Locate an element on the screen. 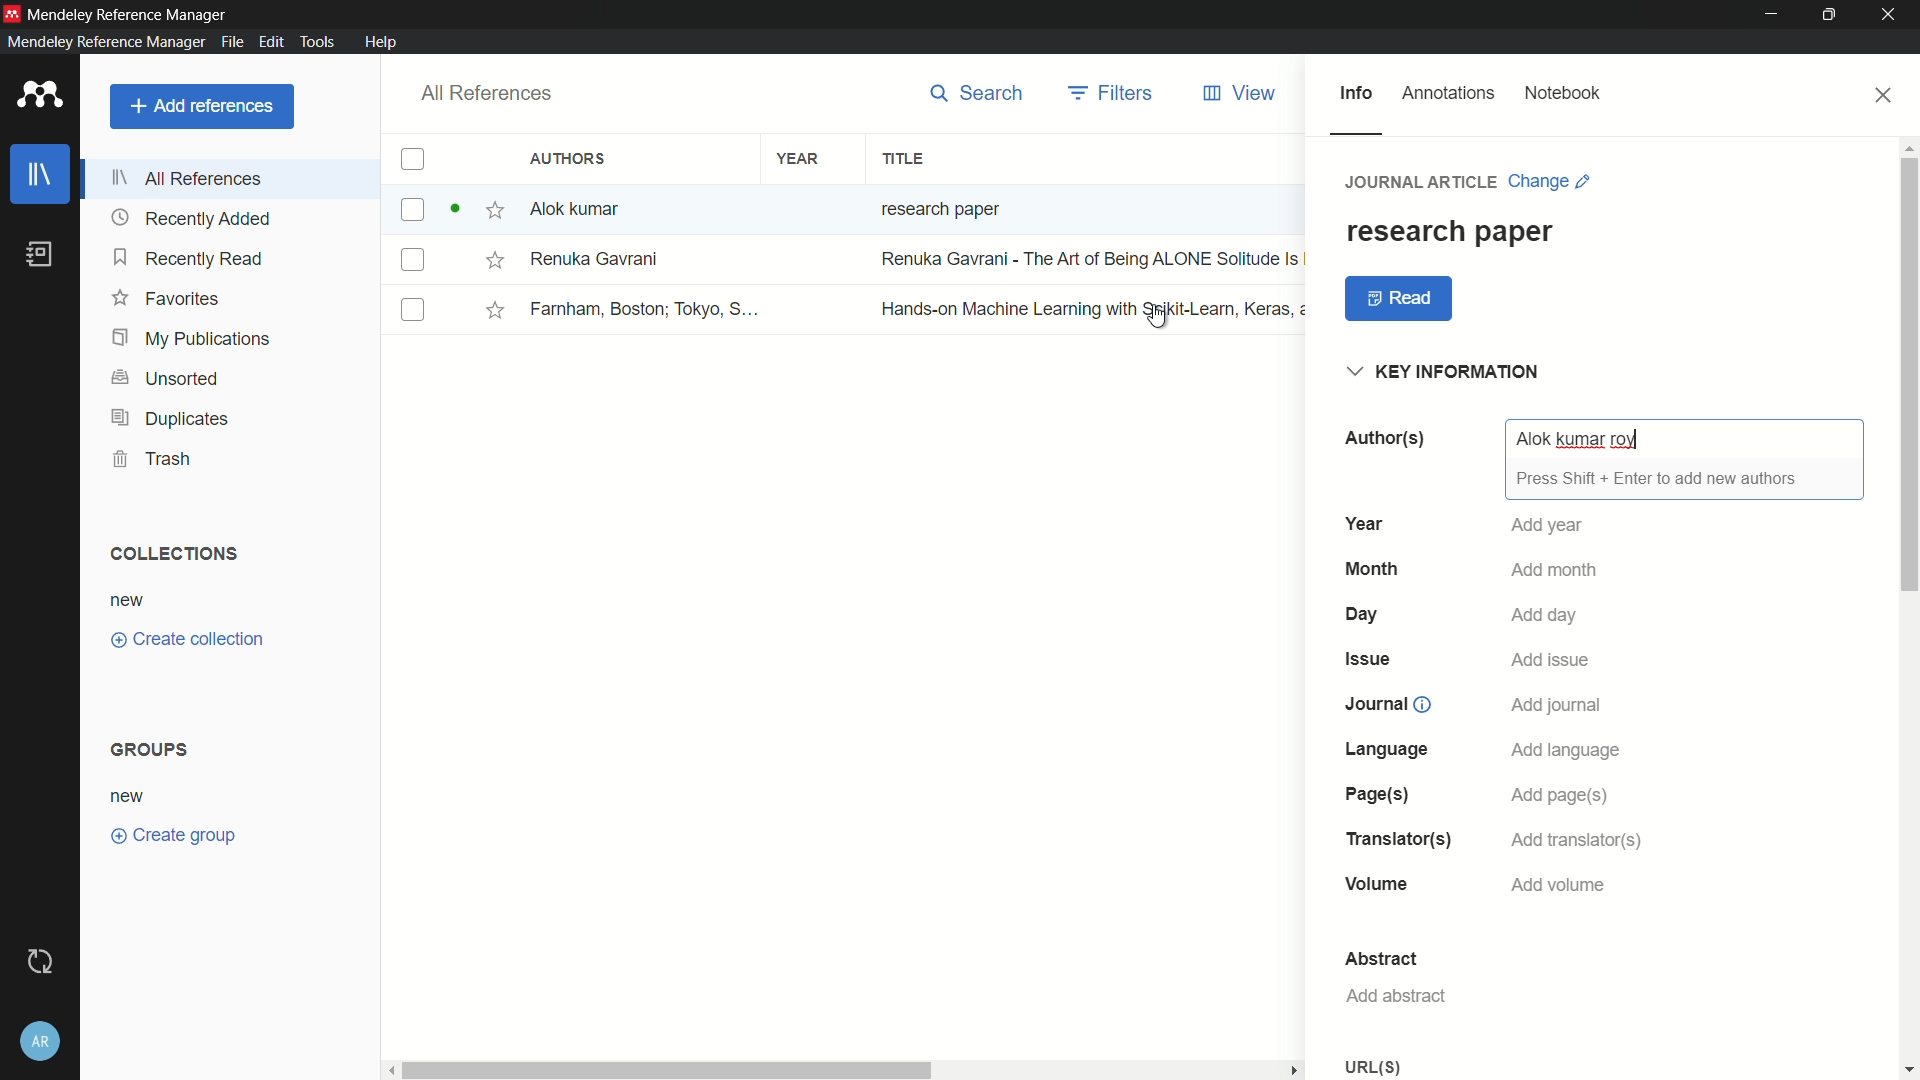 The height and width of the screenshot is (1080, 1920). unsorted is located at coordinates (167, 380).